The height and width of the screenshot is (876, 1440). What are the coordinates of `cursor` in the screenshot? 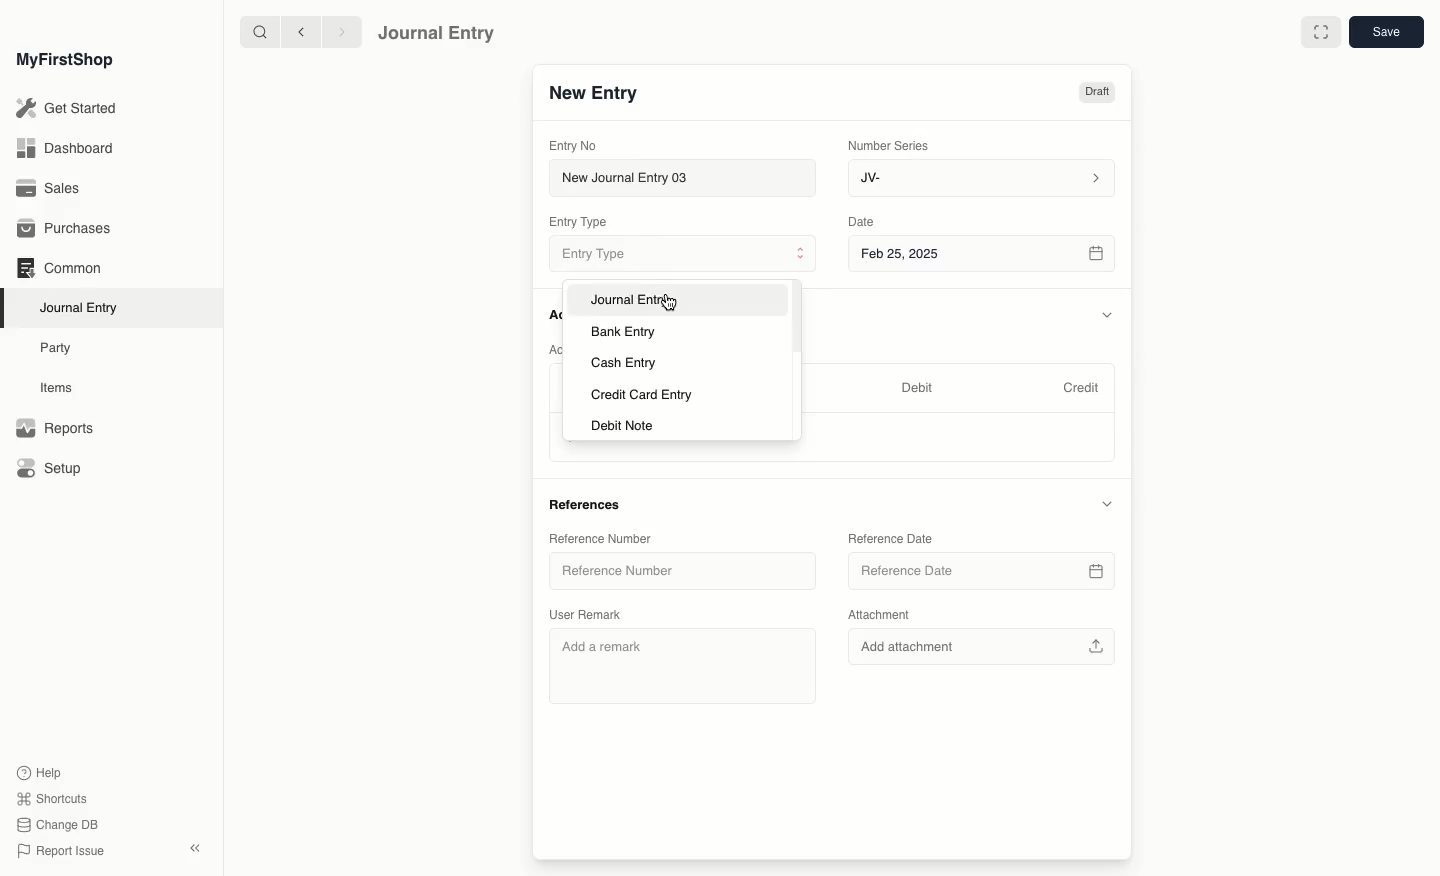 It's located at (674, 302).